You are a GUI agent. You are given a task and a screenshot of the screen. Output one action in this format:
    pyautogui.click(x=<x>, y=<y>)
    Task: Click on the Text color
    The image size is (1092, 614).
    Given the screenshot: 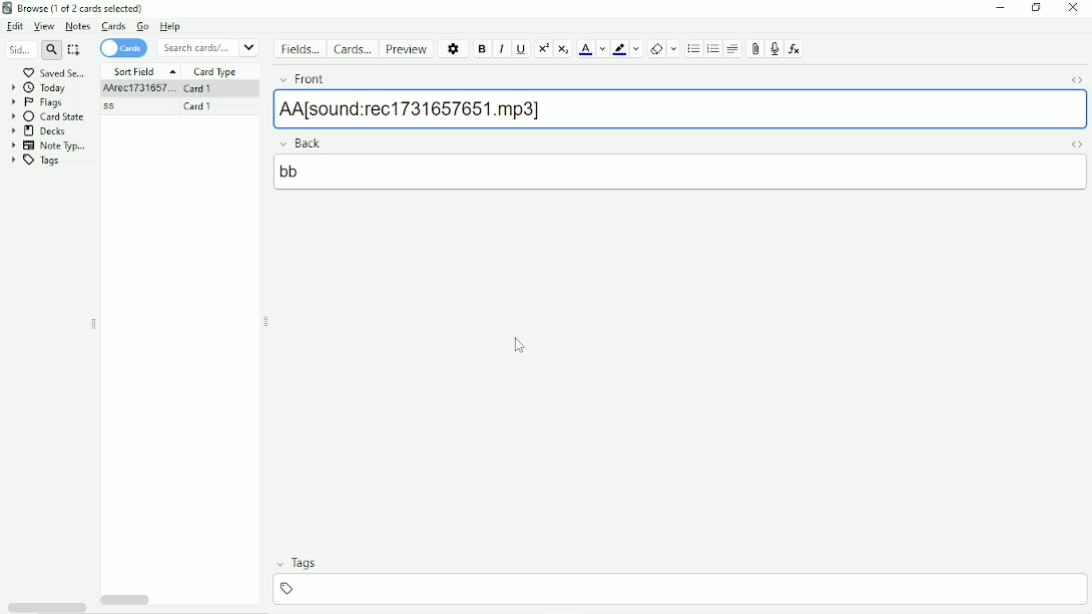 What is the action you would take?
    pyautogui.click(x=586, y=49)
    